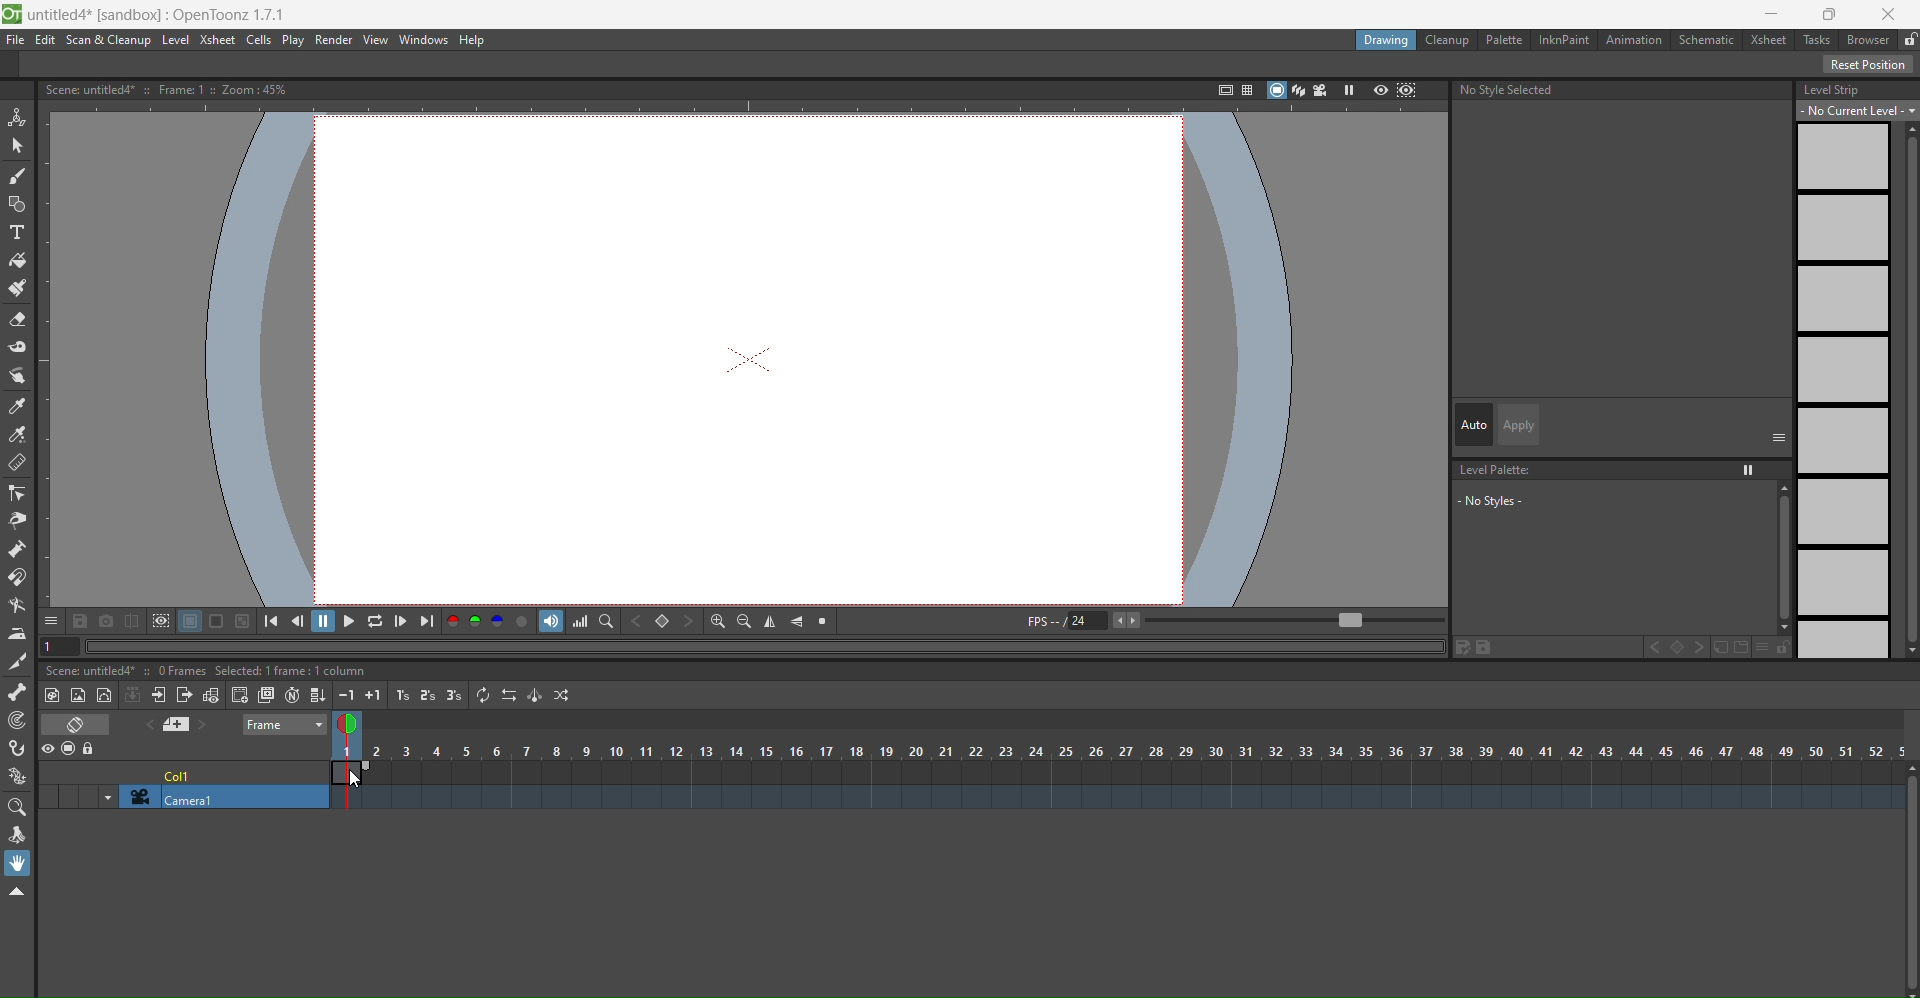  I want to click on close, so click(1890, 14).